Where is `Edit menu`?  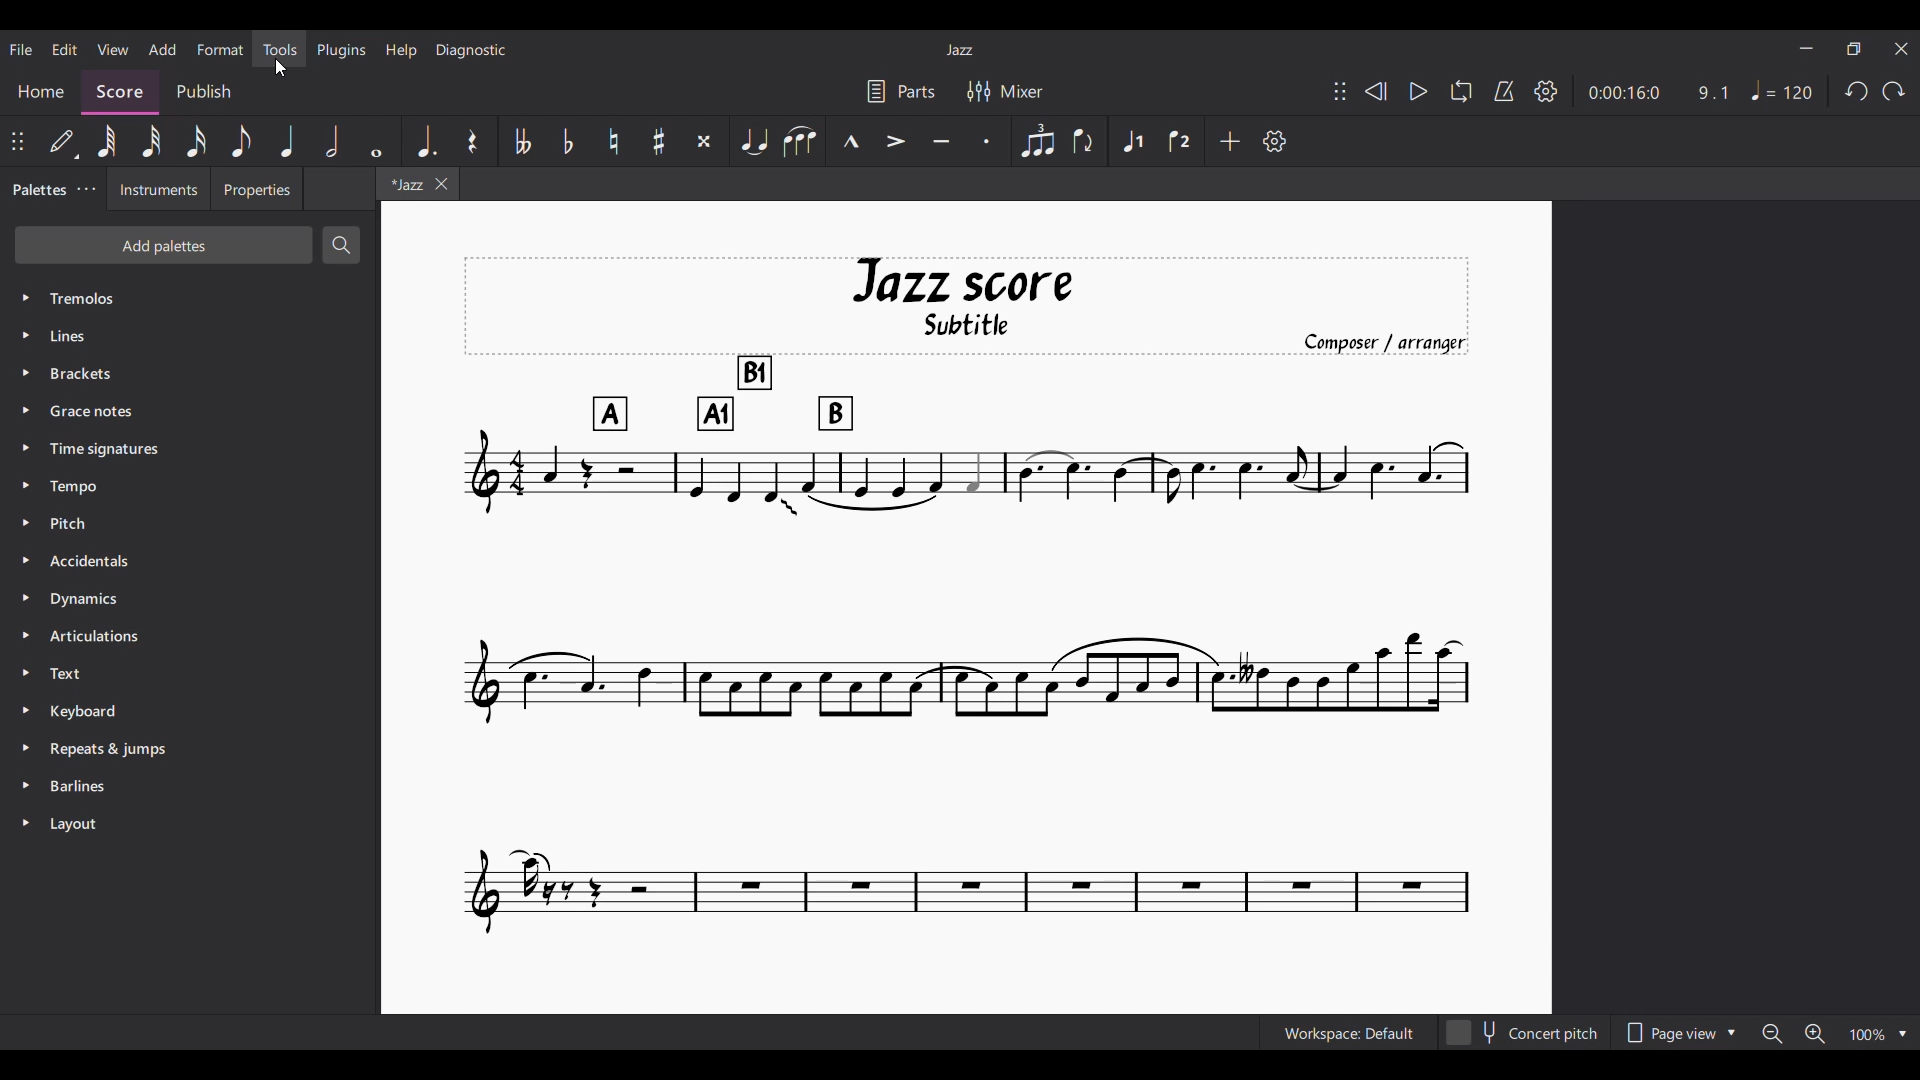
Edit menu is located at coordinates (65, 49).